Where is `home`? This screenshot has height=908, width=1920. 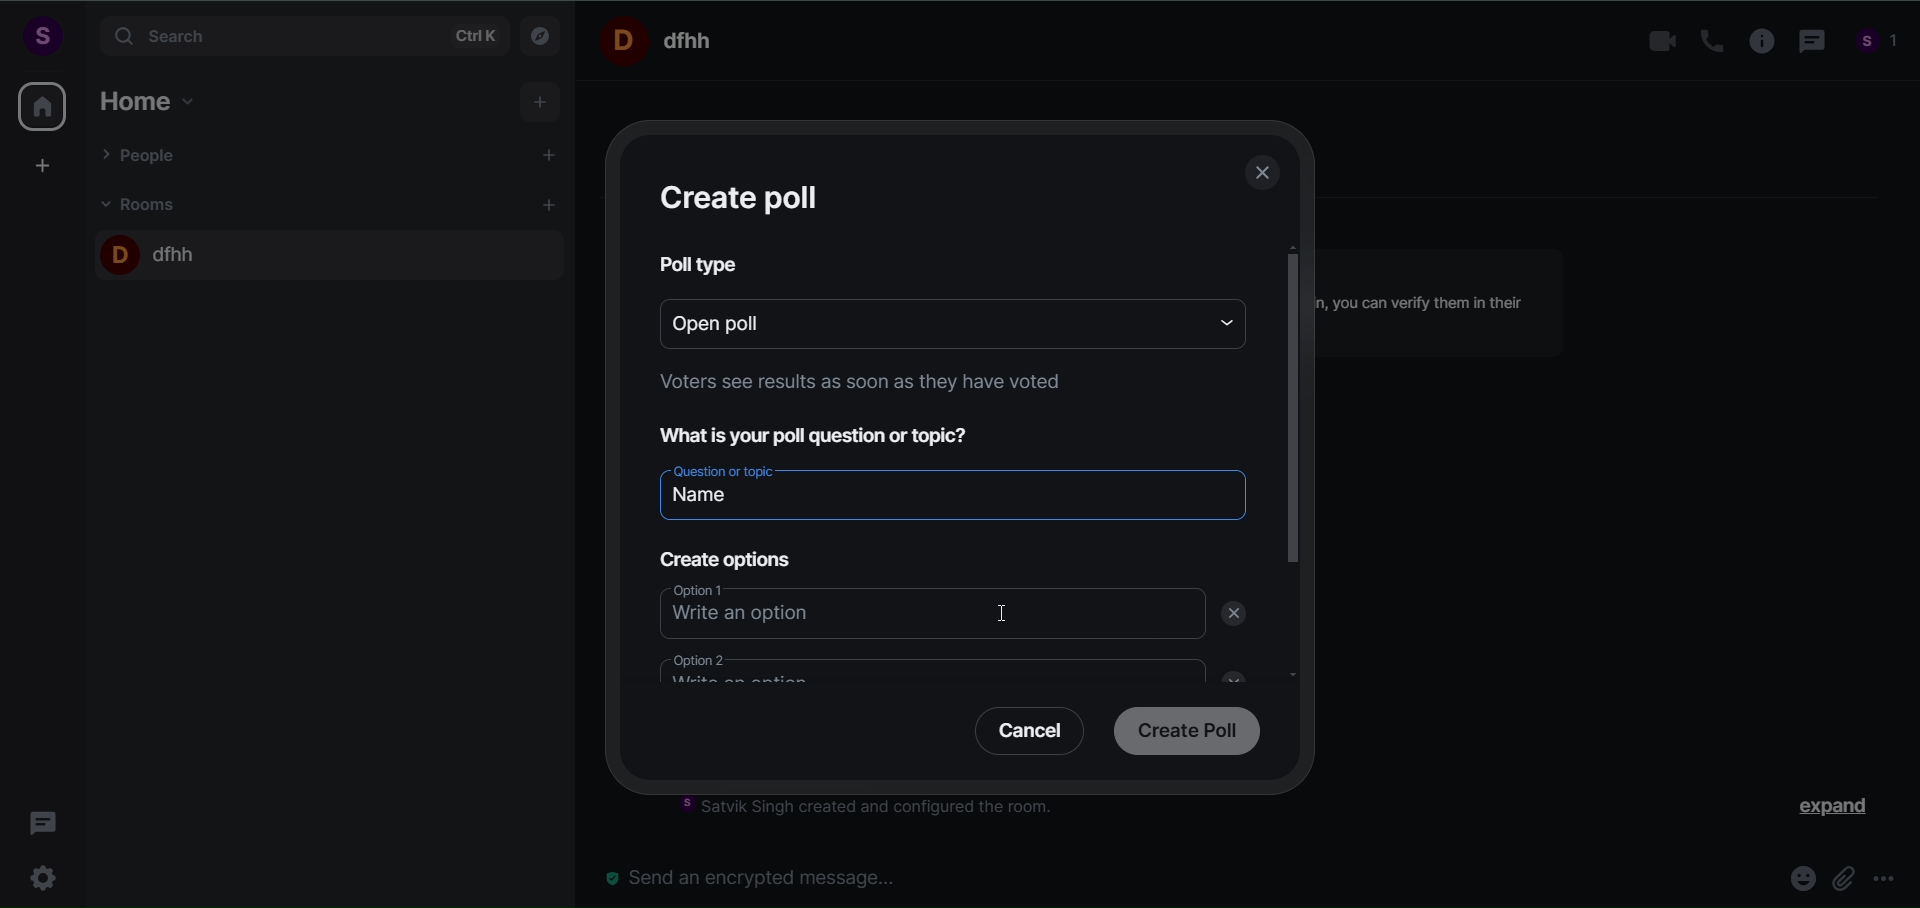 home is located at coordinates (42, 106).